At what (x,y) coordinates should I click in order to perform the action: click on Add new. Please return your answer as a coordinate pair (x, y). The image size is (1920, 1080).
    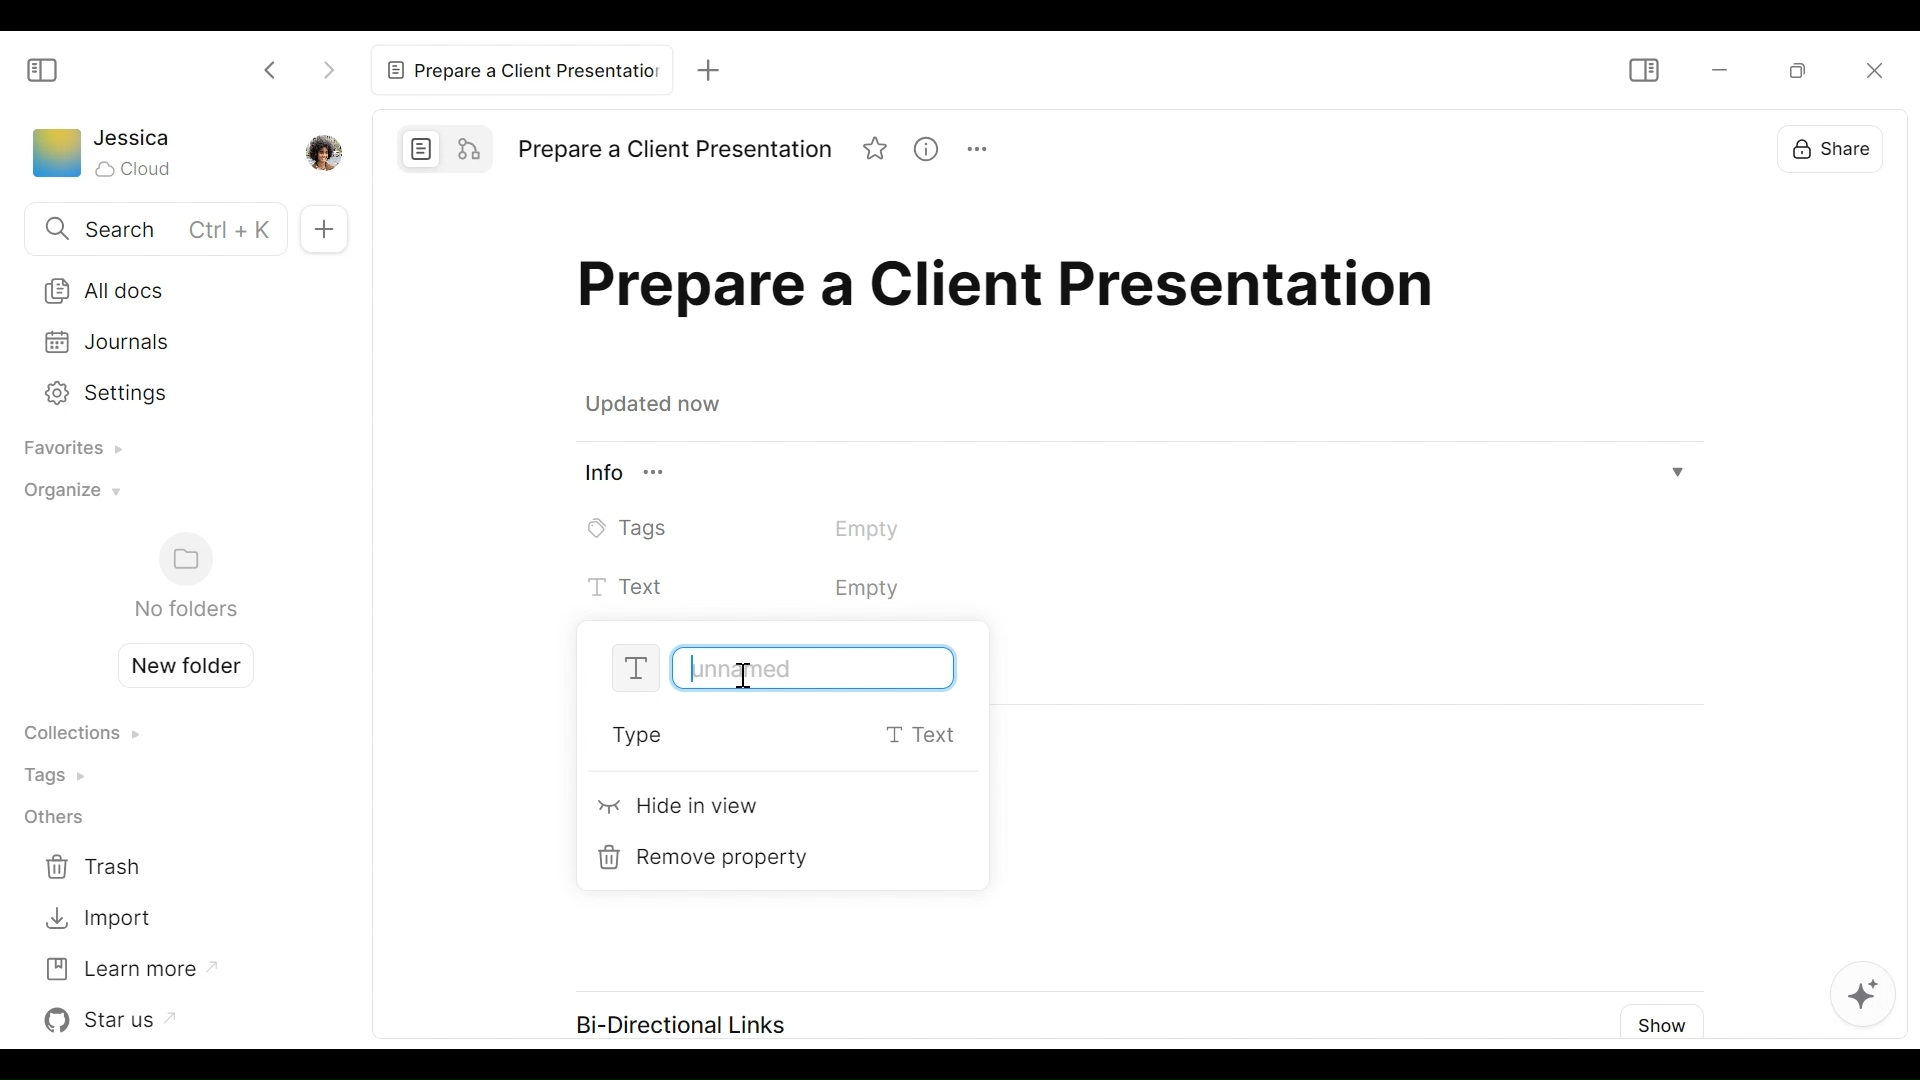
    Looking at the image, I should click on (321, 228).